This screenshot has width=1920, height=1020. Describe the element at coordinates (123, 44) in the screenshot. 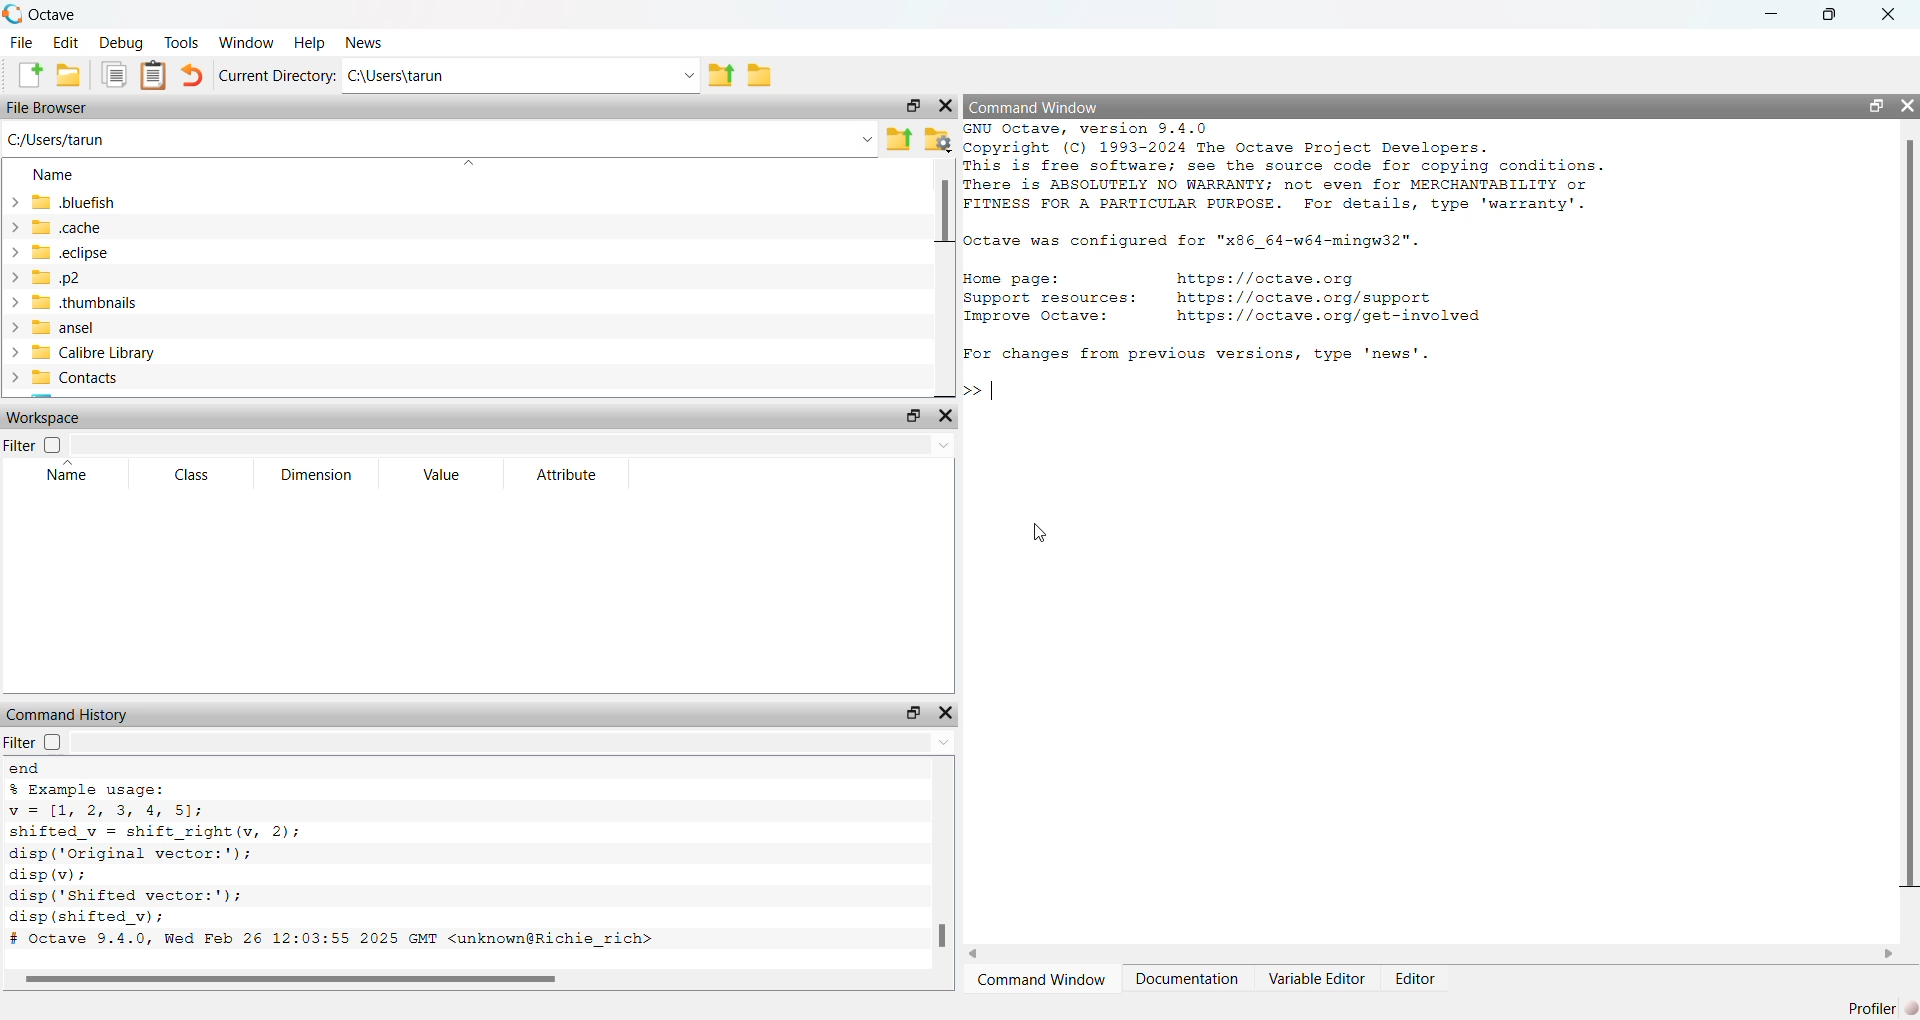

I see `debug` at that location.